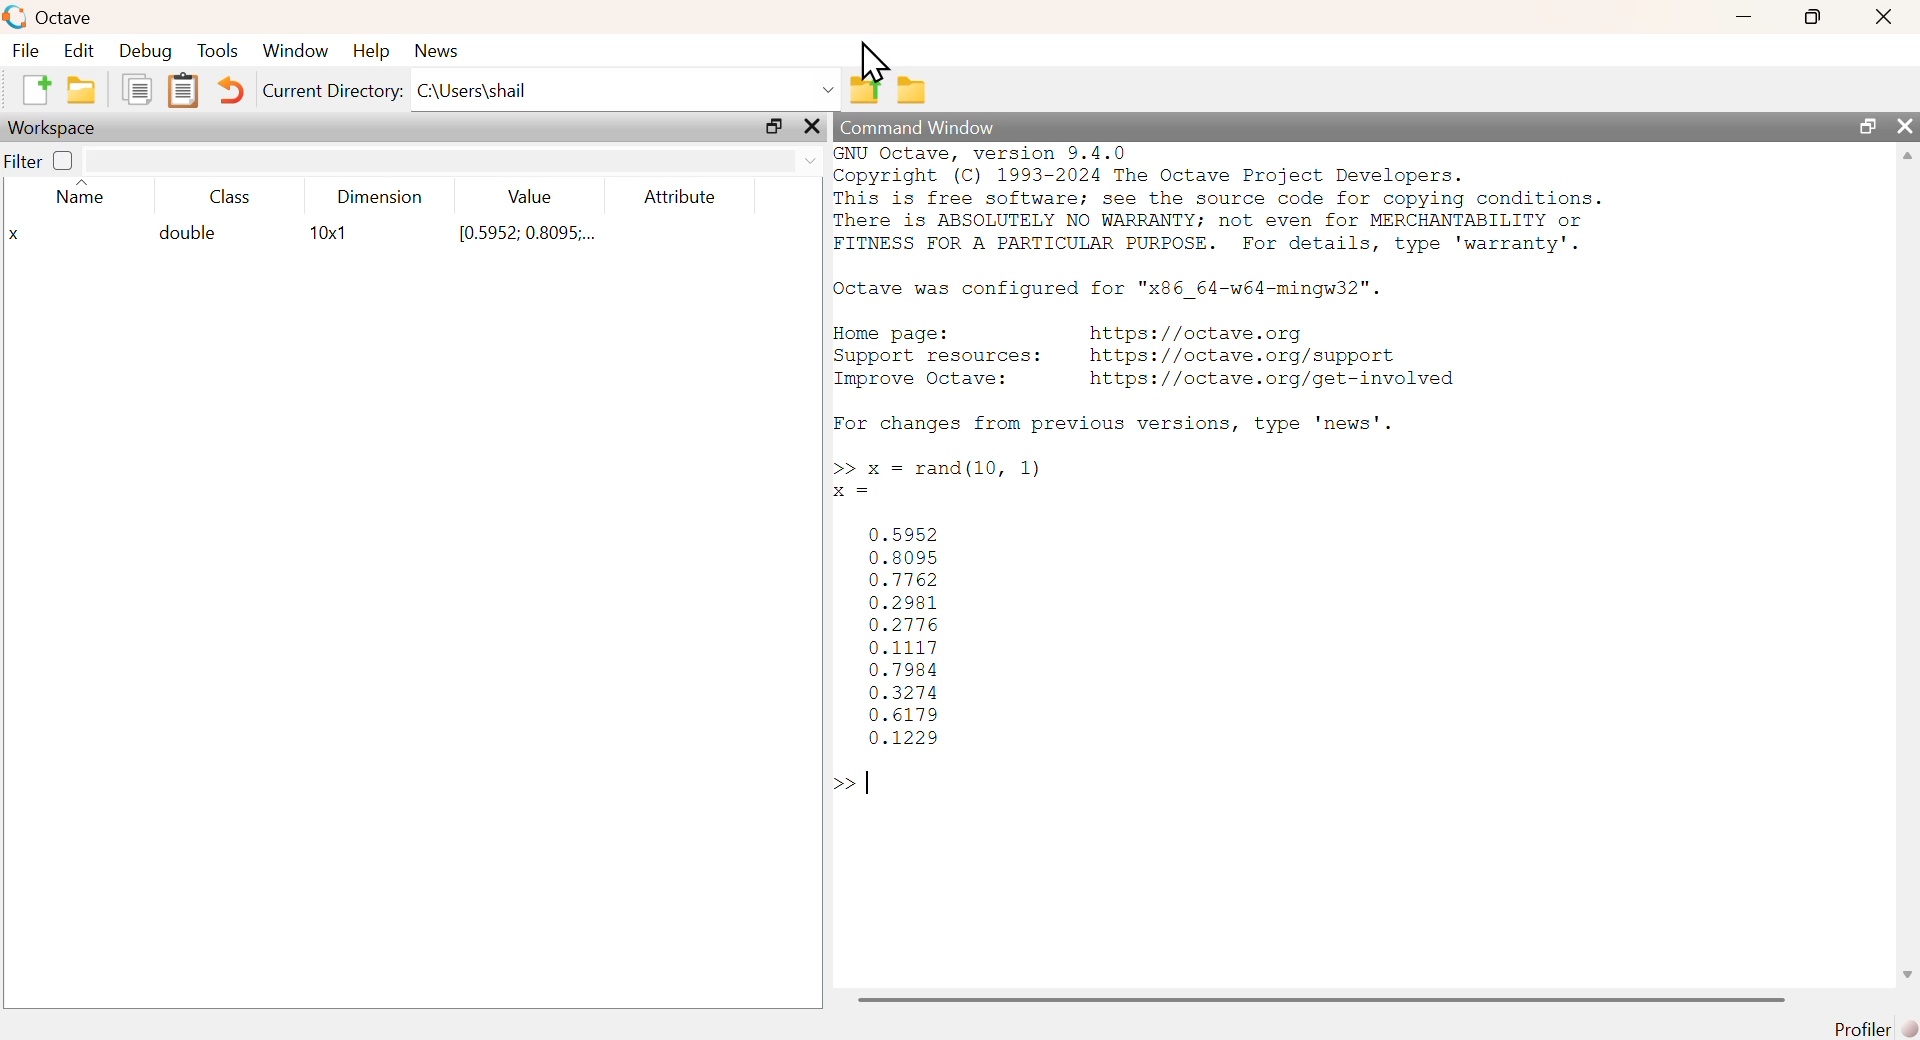 This screenshot has width=1920, height=1040. What do you see at coordinates (134, 89) in the screenshot?
I see `copy` at bounding box center [134, 89].